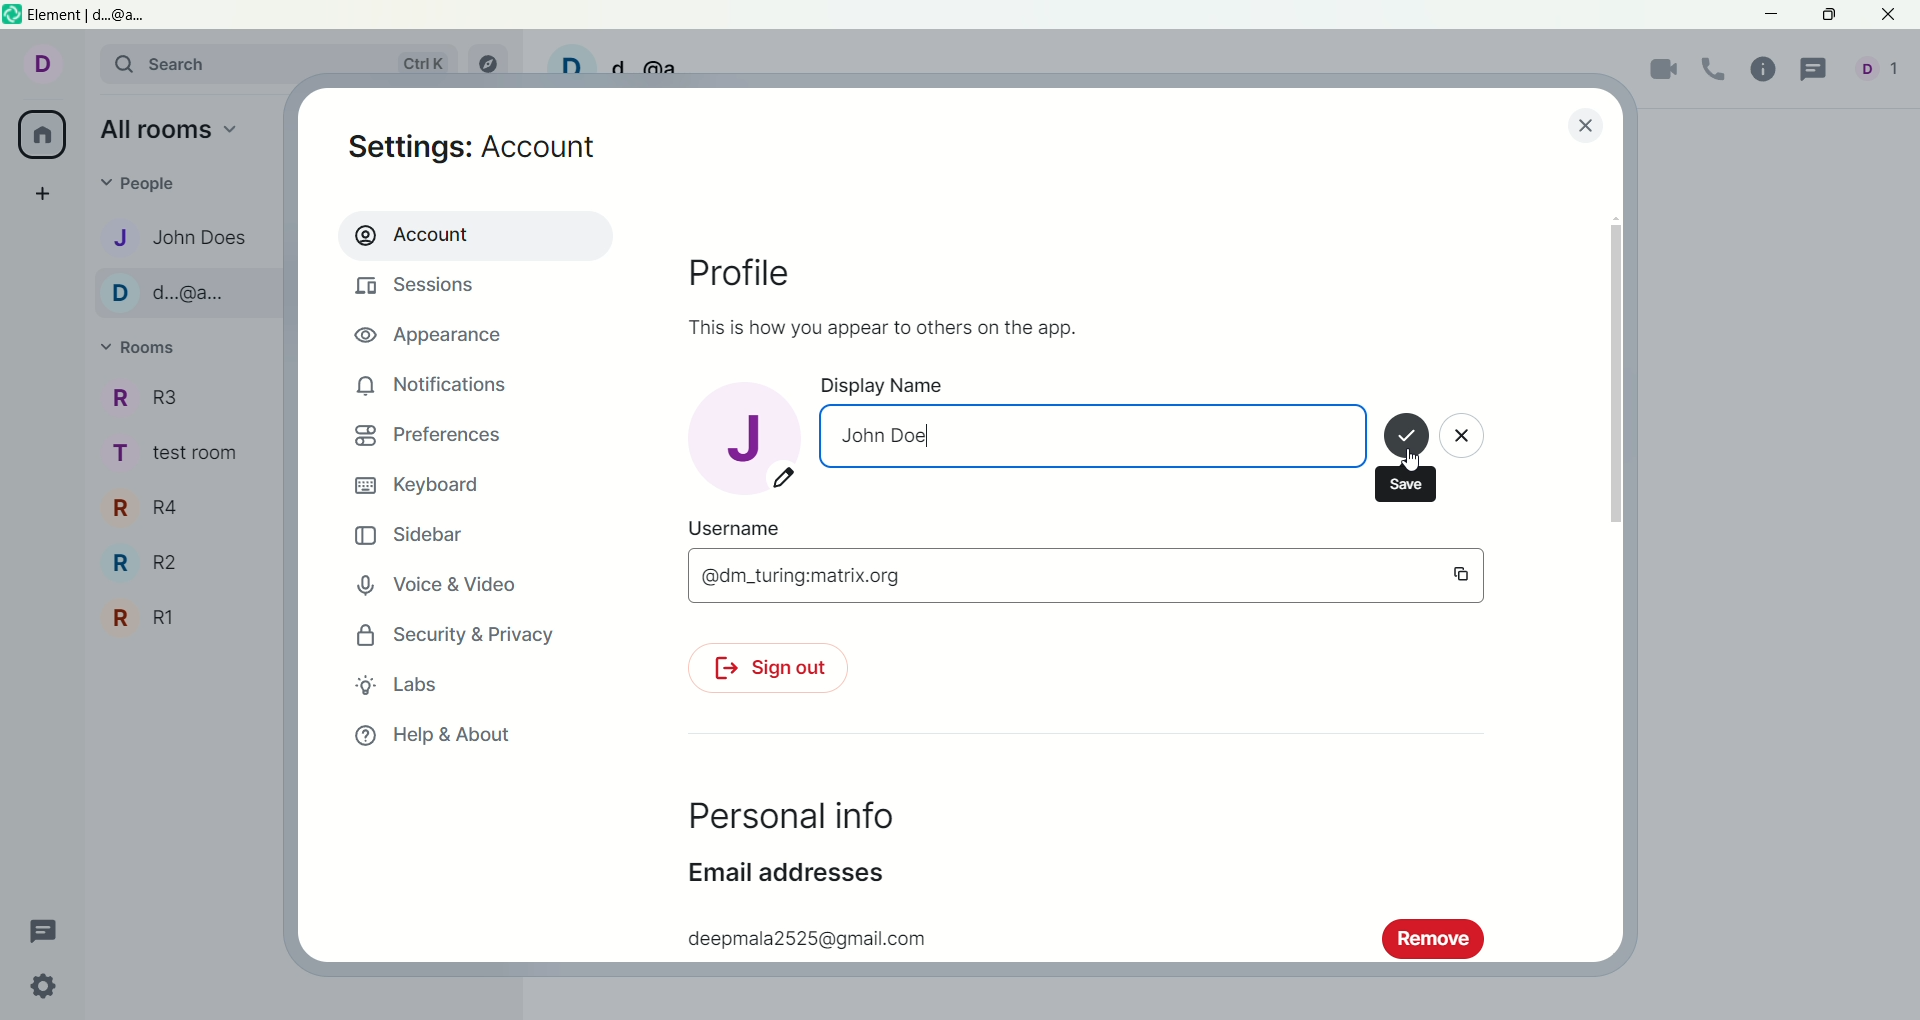 This screenshot has width=1920, height=1020. What do you see at coordinates (433, 737) in the screenshot?
I see `help and about` at bounding box center [433, 737].